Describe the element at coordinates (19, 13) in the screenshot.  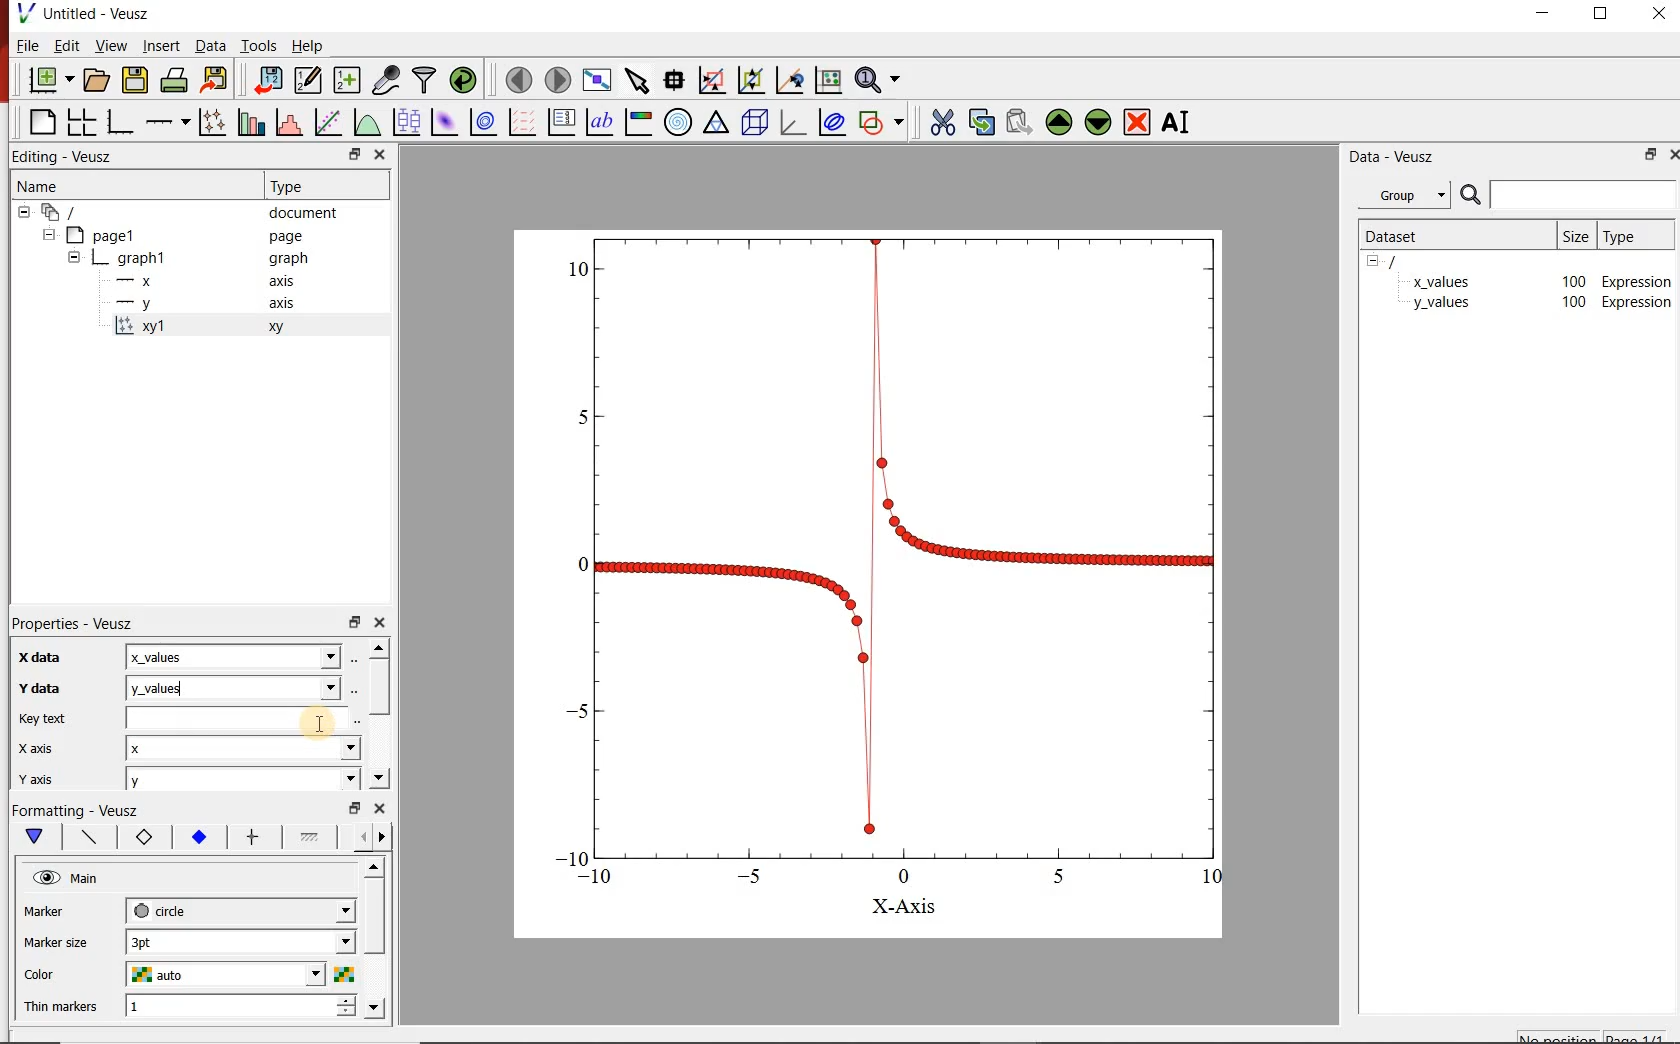
I see `veusz logo` at that location.